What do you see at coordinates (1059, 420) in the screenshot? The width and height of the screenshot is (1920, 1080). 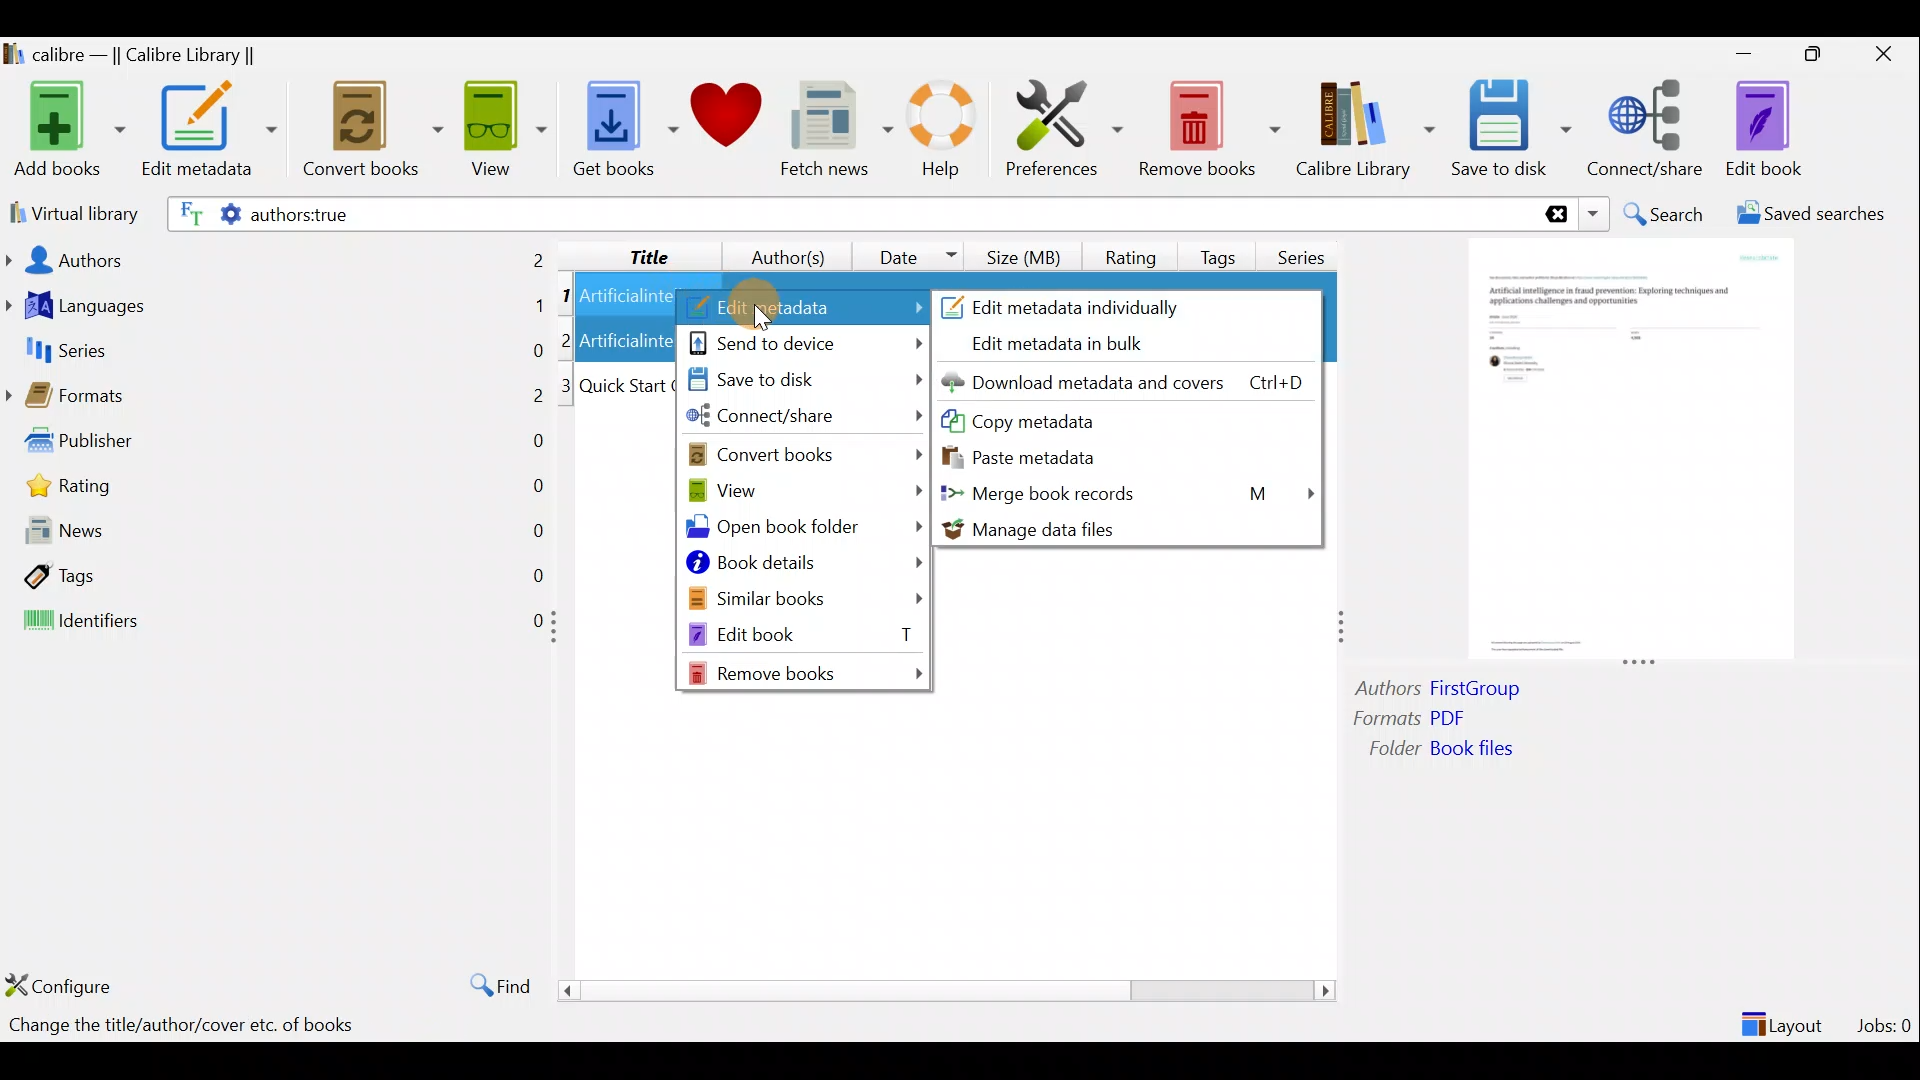 I see `Copy metadata` at bounding box center [1059, 420].